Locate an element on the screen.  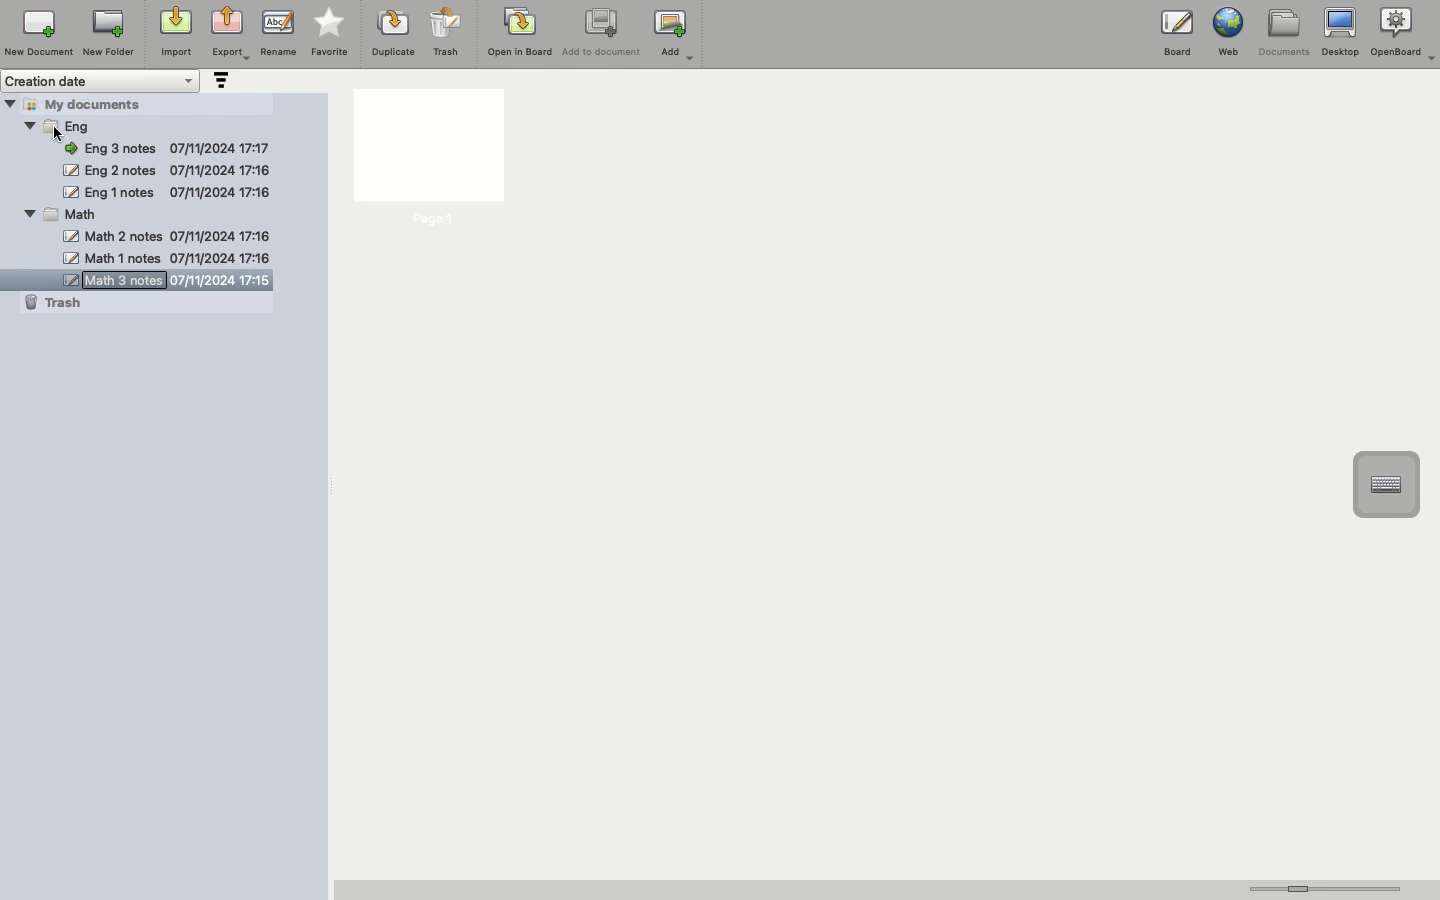
Add to document is located at coordinates (603, 34).